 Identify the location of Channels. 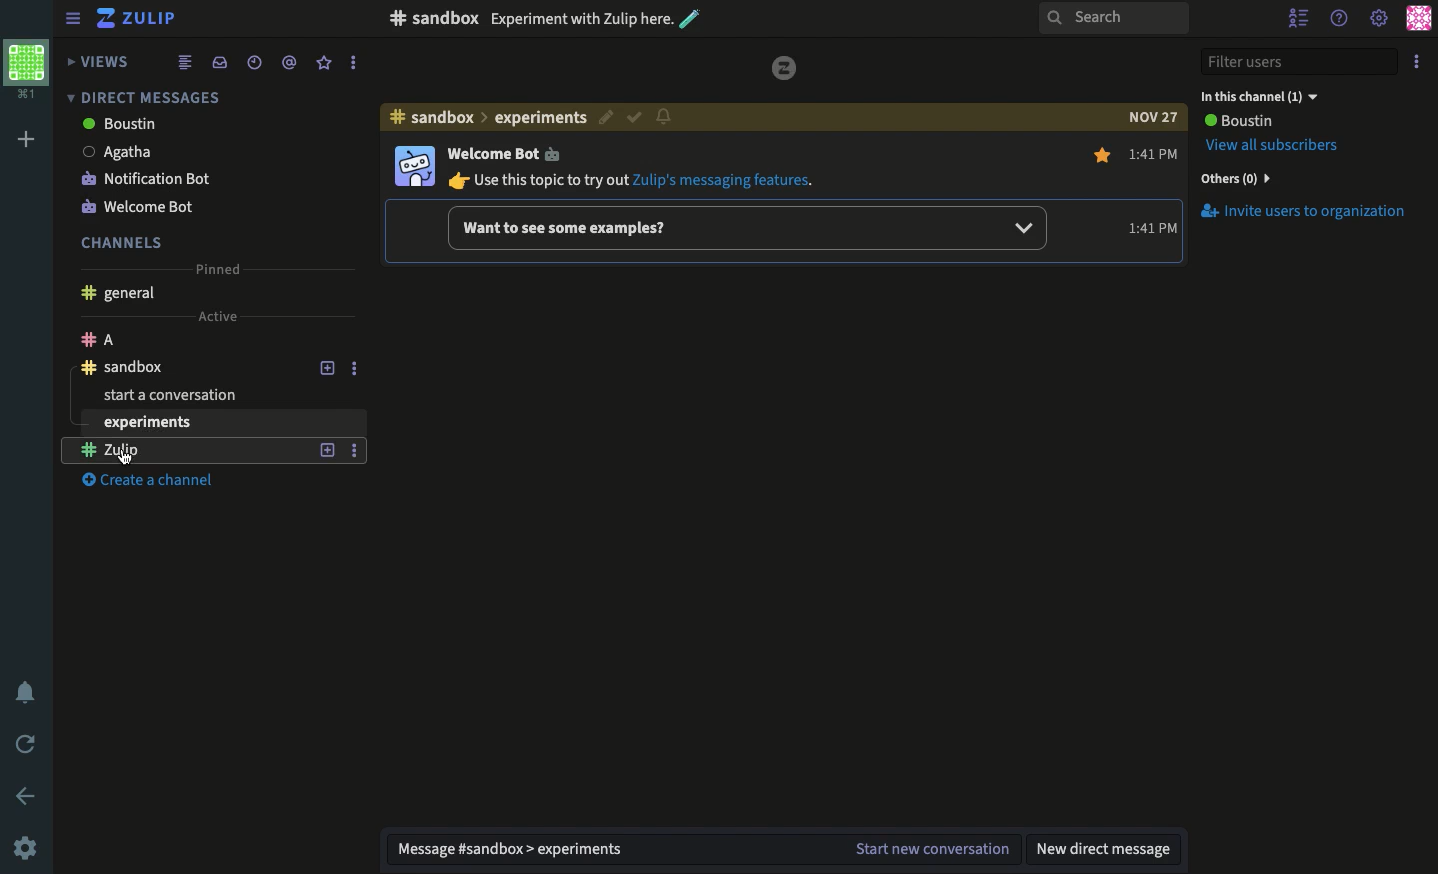
(122, 242).